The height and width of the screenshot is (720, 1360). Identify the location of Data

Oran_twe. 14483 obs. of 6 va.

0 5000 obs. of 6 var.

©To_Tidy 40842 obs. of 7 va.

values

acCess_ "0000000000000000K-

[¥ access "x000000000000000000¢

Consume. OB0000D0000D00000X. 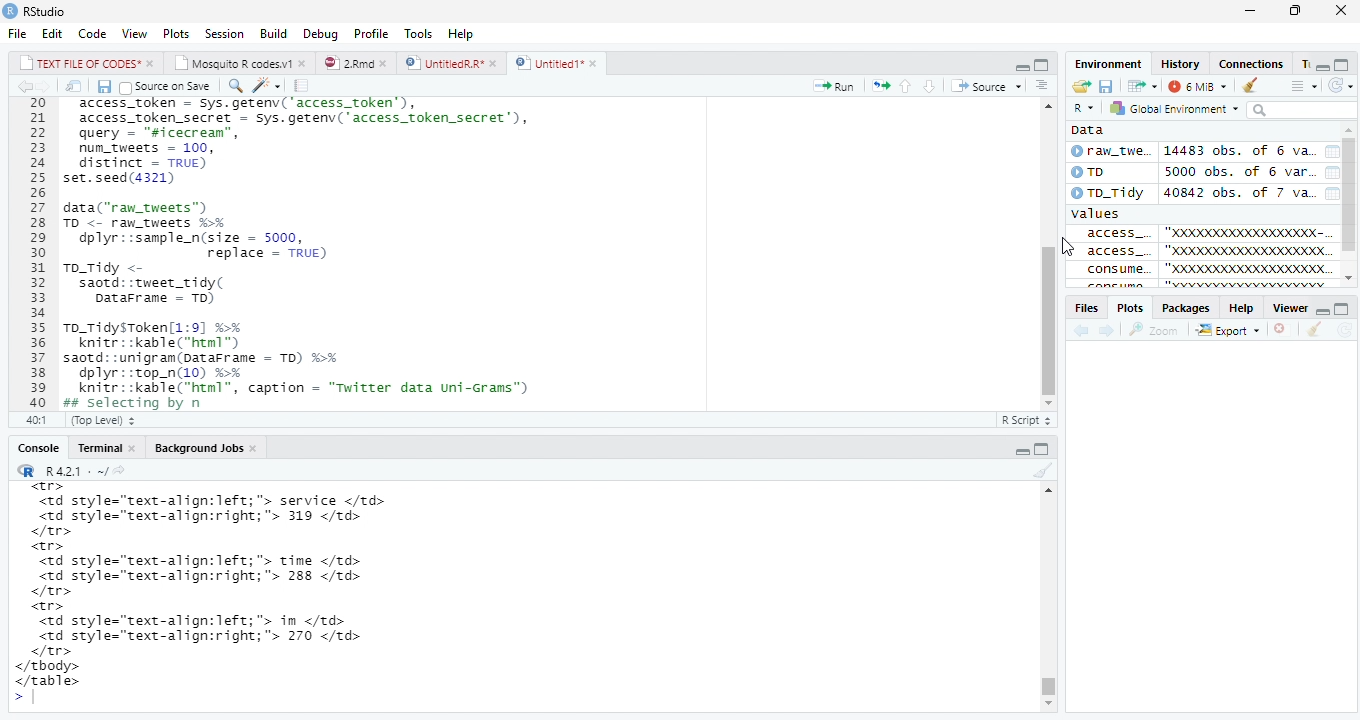
(1204, 205).